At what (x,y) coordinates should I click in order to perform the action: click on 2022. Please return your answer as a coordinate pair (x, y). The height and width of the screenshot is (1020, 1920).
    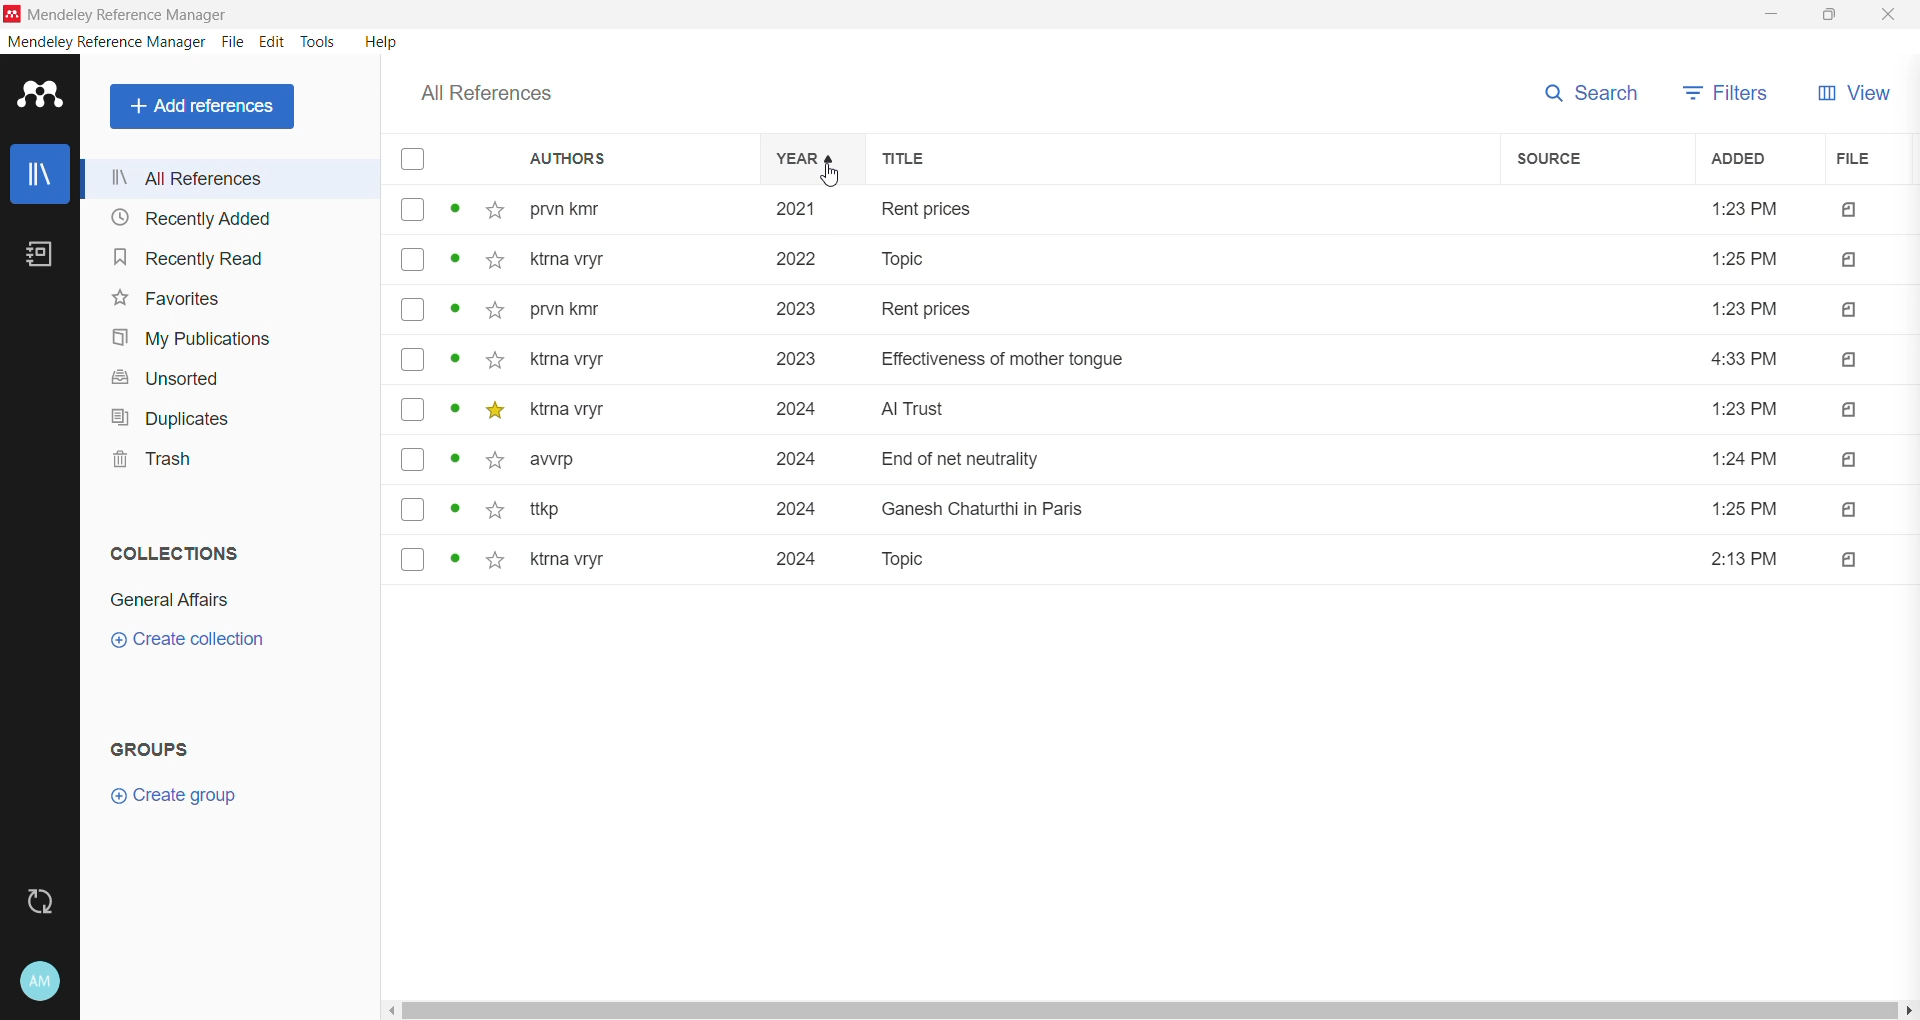
    Looking at the image, I should click on (798, 260).